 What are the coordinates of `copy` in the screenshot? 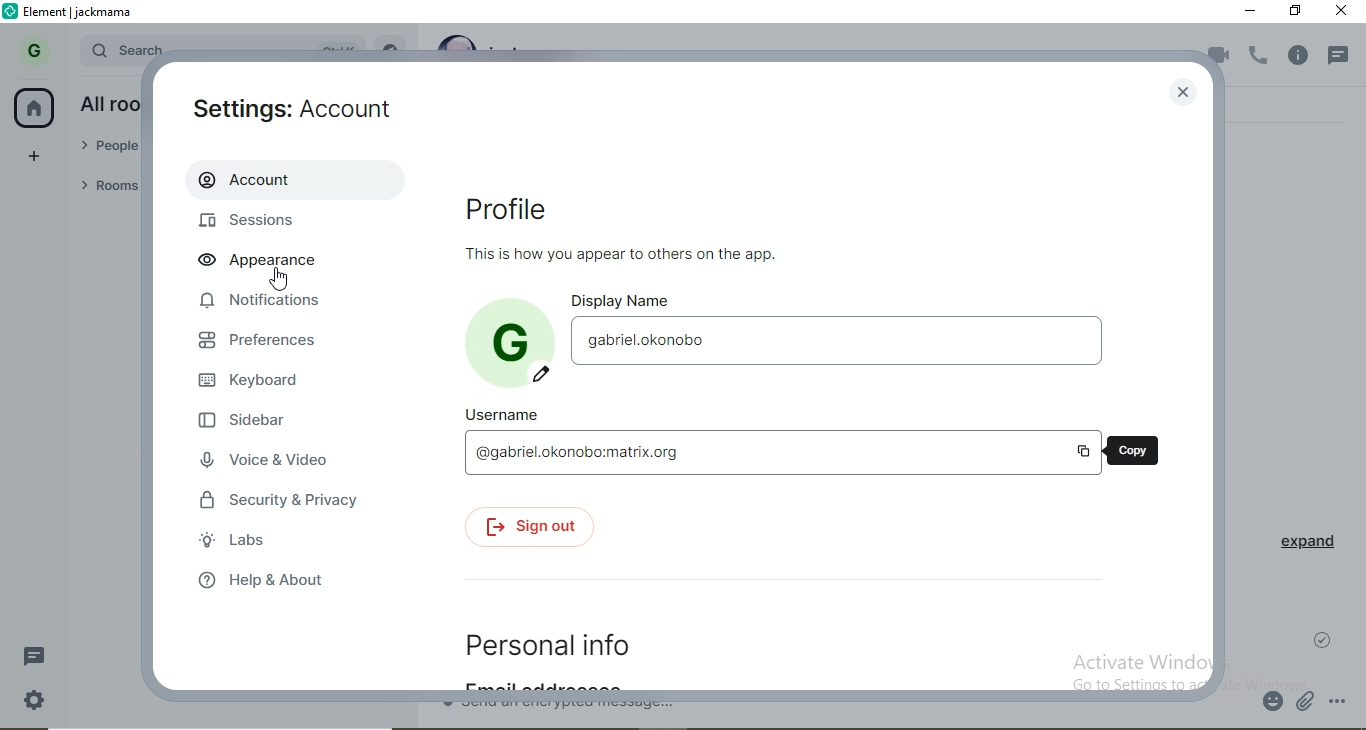 It's located at (1138, 449).